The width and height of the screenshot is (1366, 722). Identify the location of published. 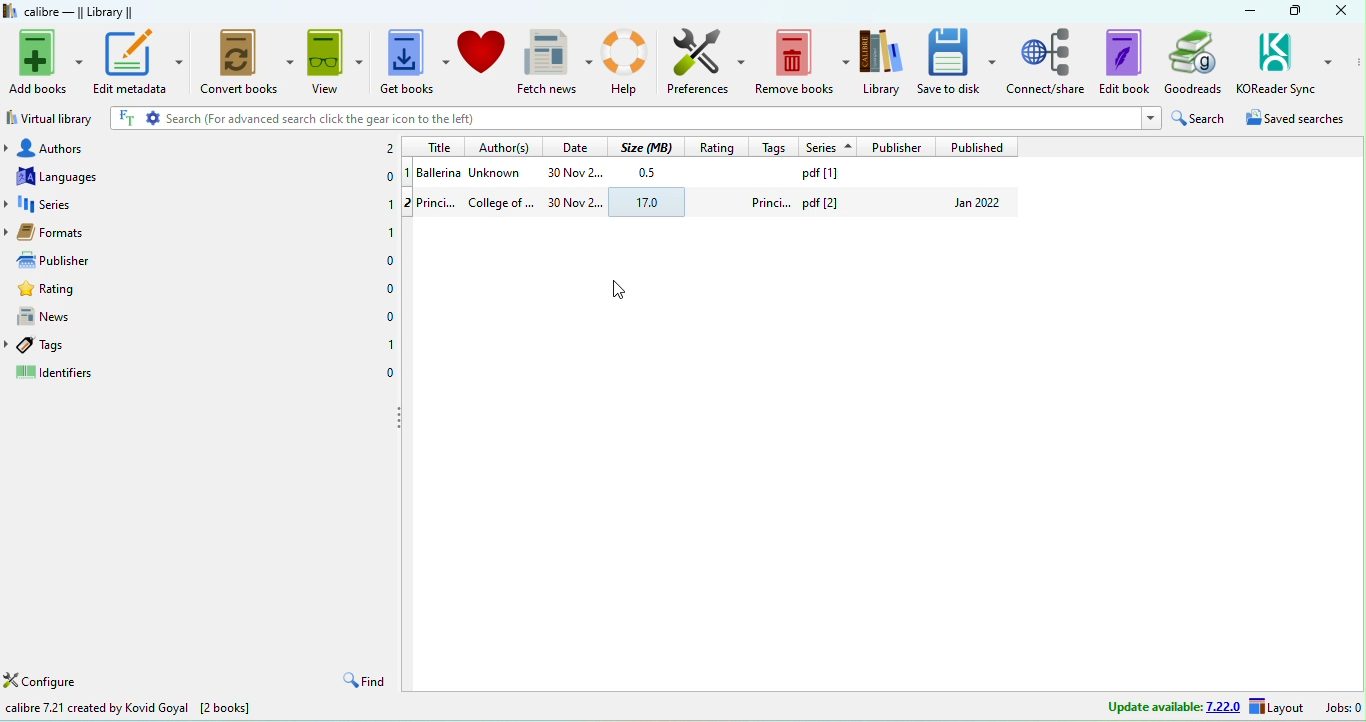
(975, 146).